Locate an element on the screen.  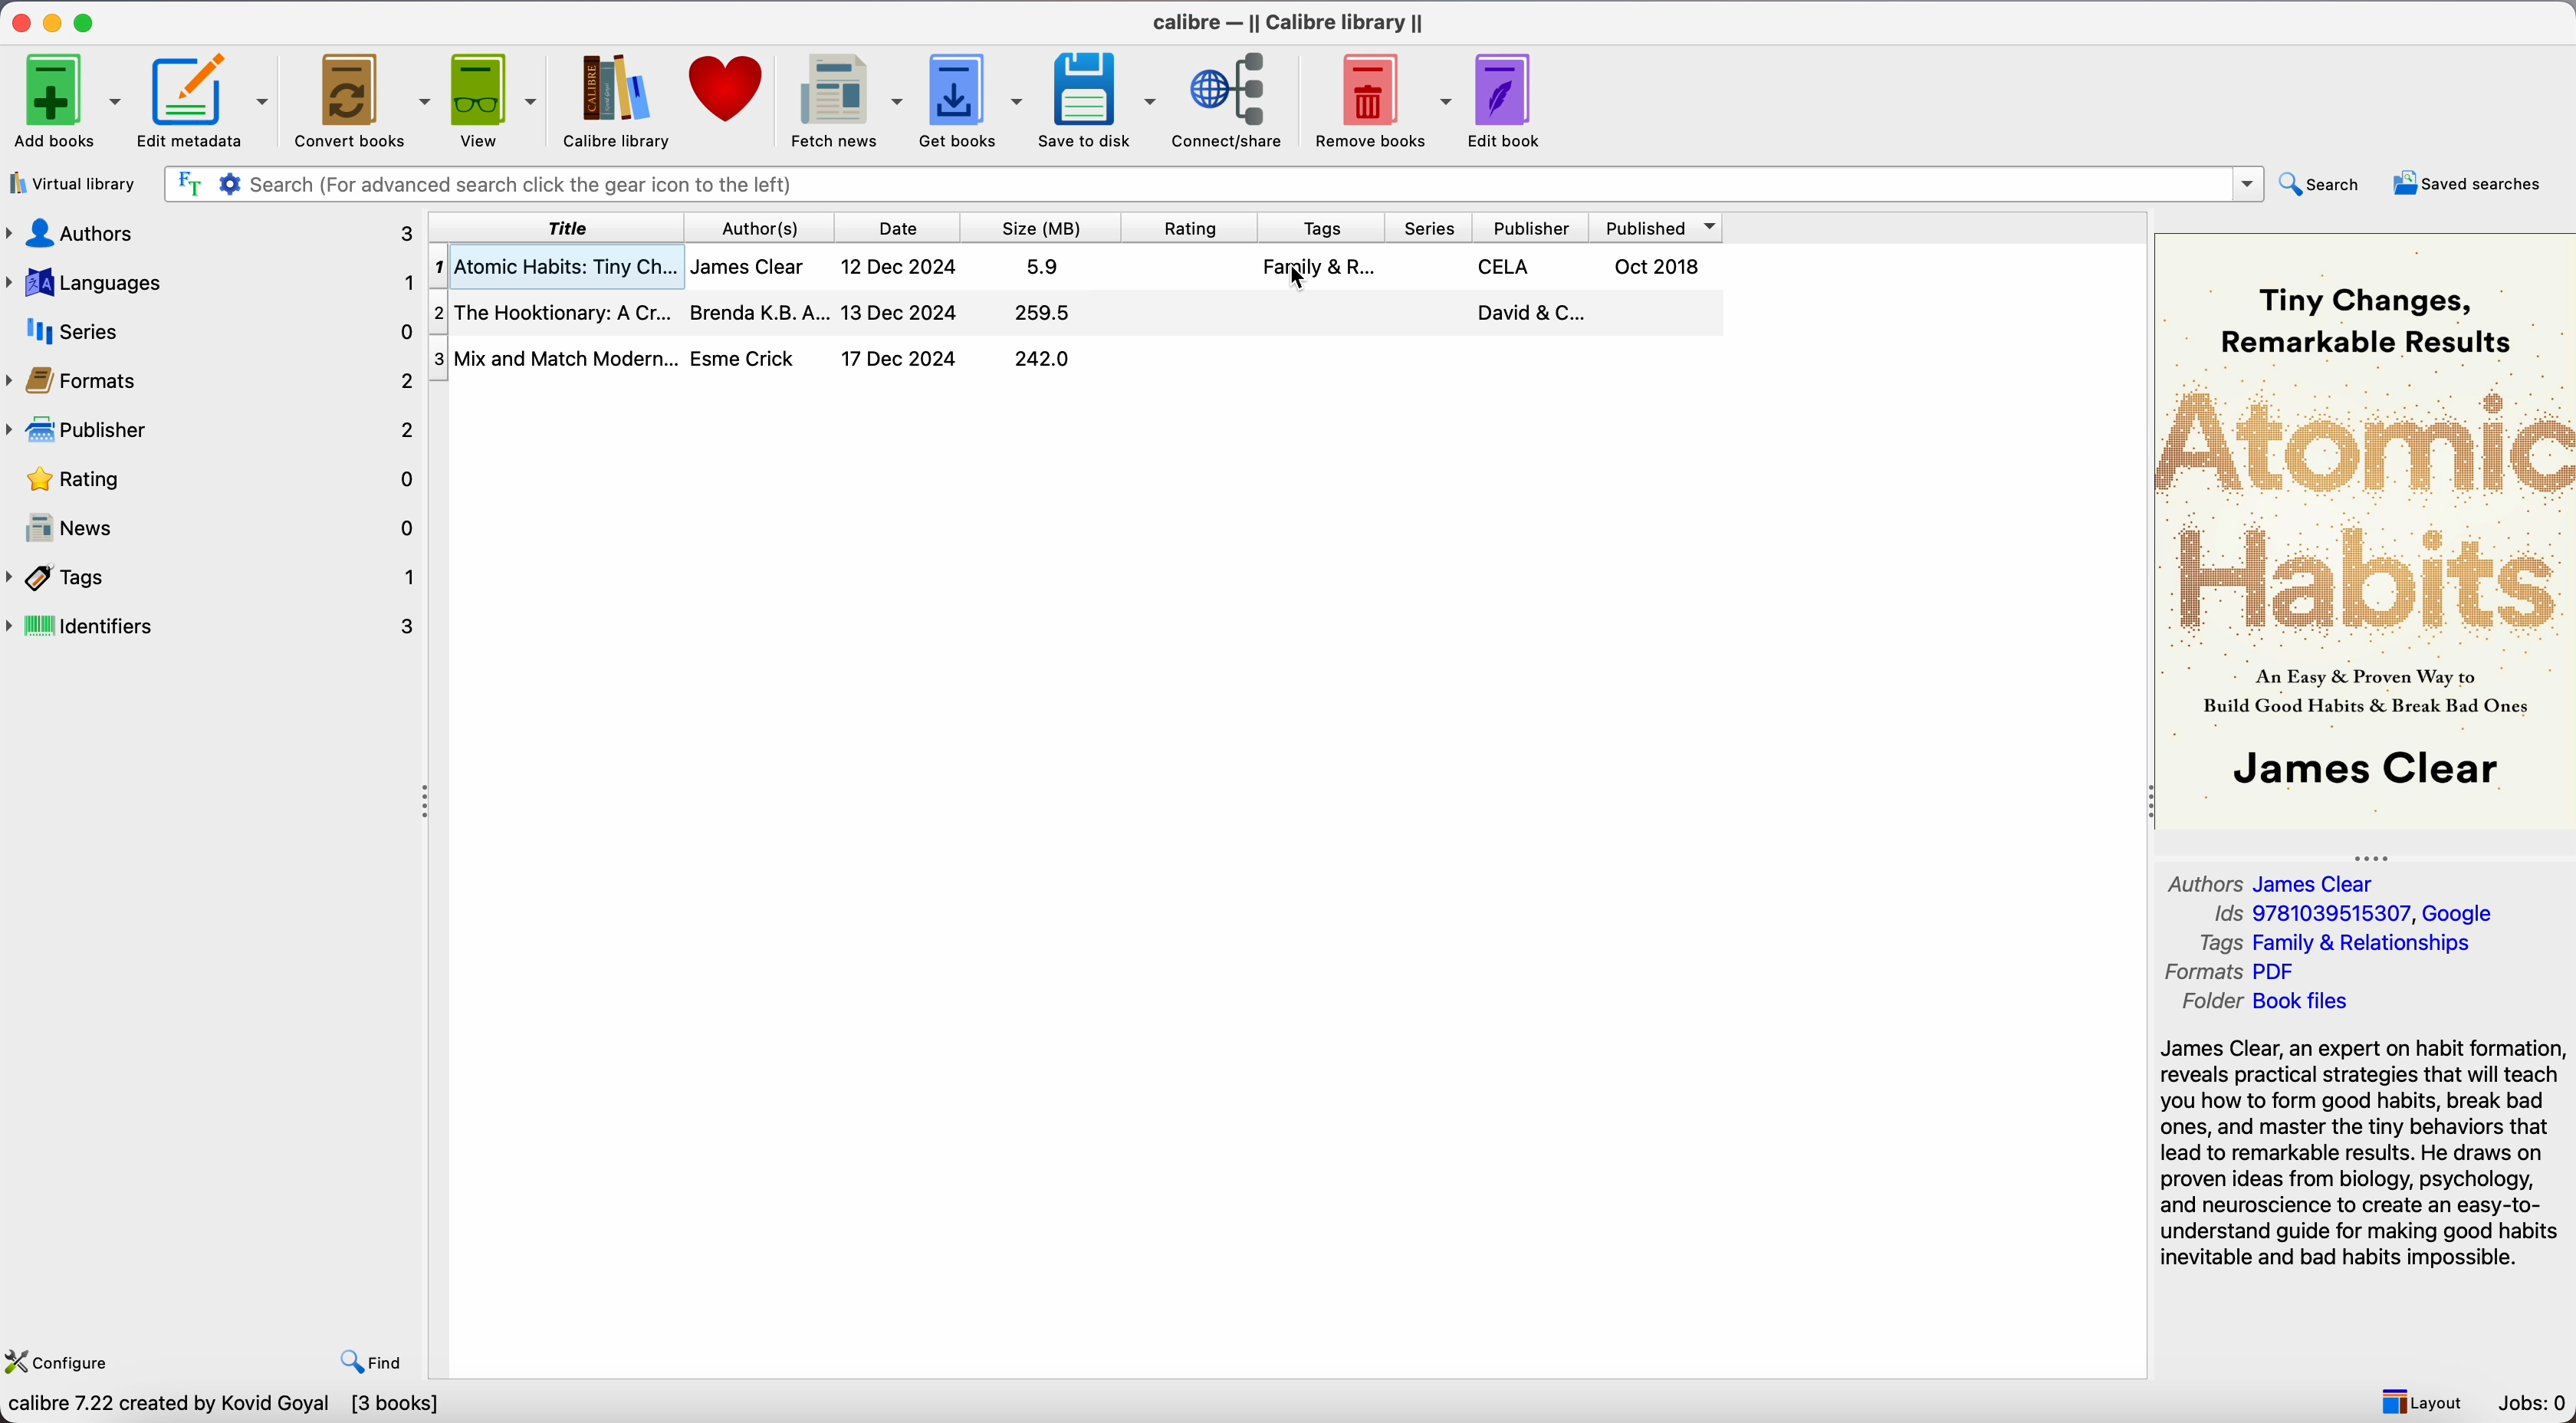
book cover preview is located at coordinates (2365, 529).